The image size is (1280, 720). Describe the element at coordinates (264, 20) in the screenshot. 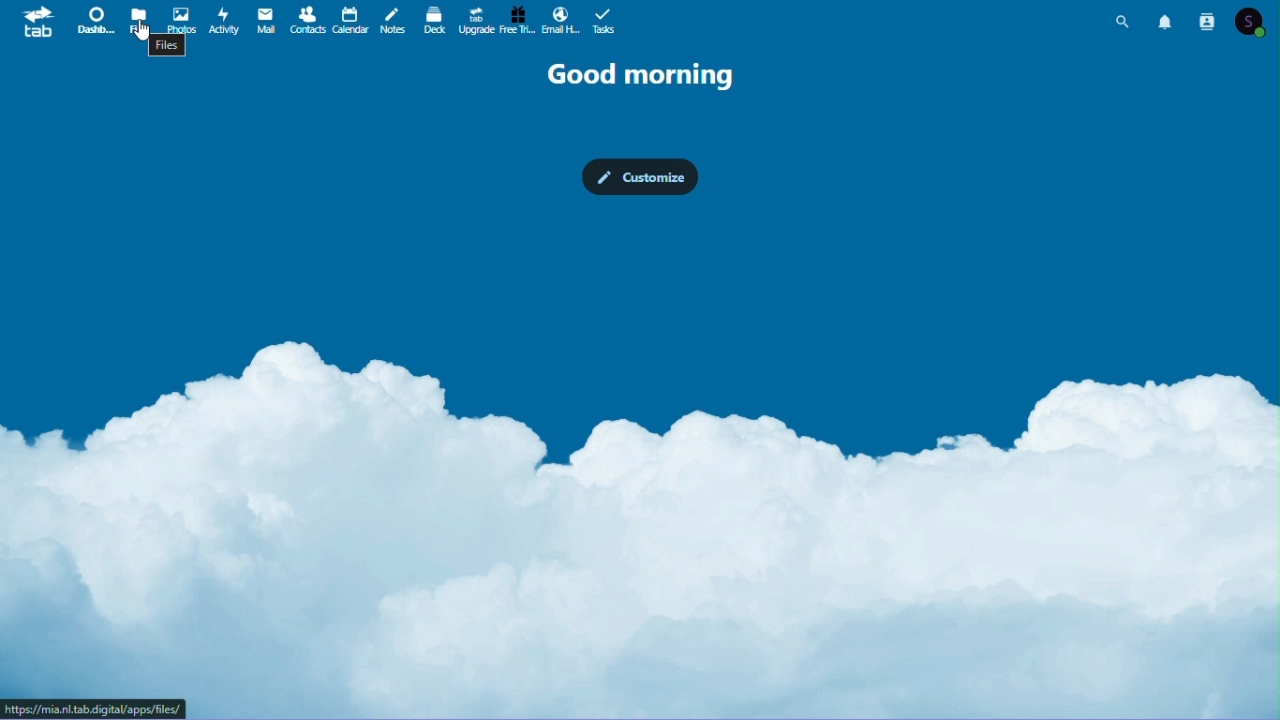

I see `mail` at that location.